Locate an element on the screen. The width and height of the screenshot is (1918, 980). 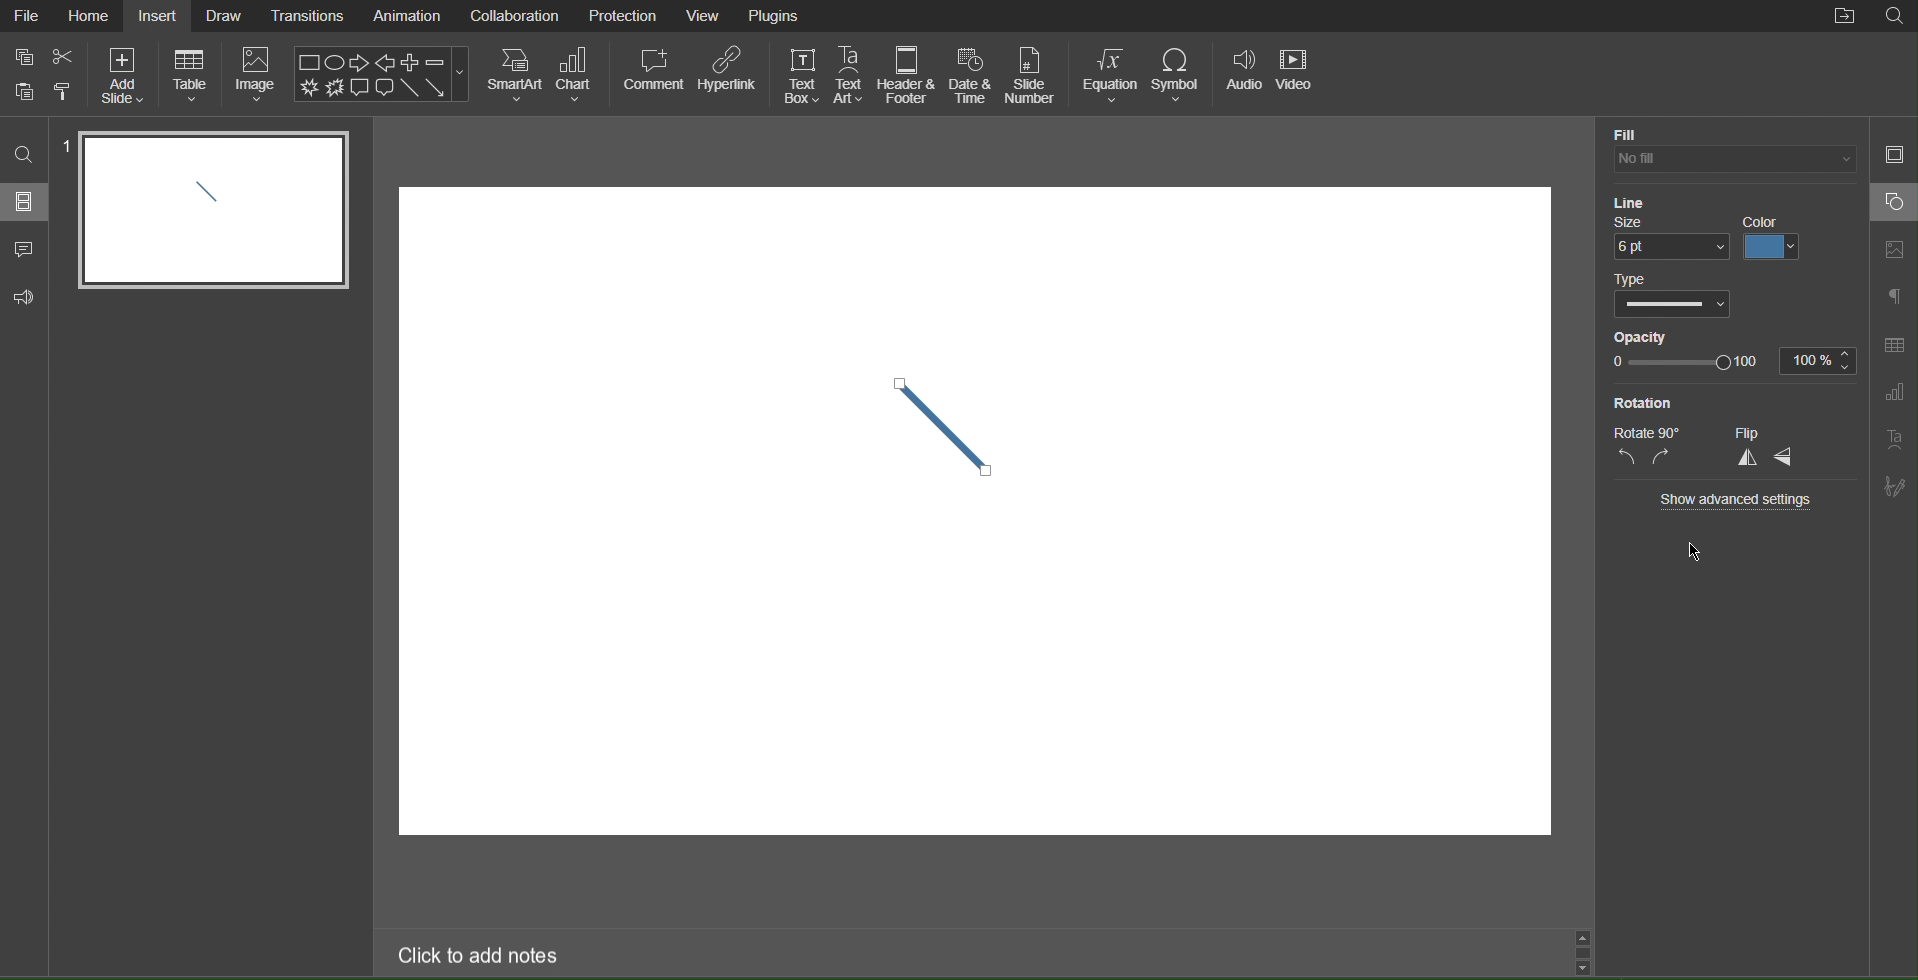
Copy style is located at coordinates (67, 92).